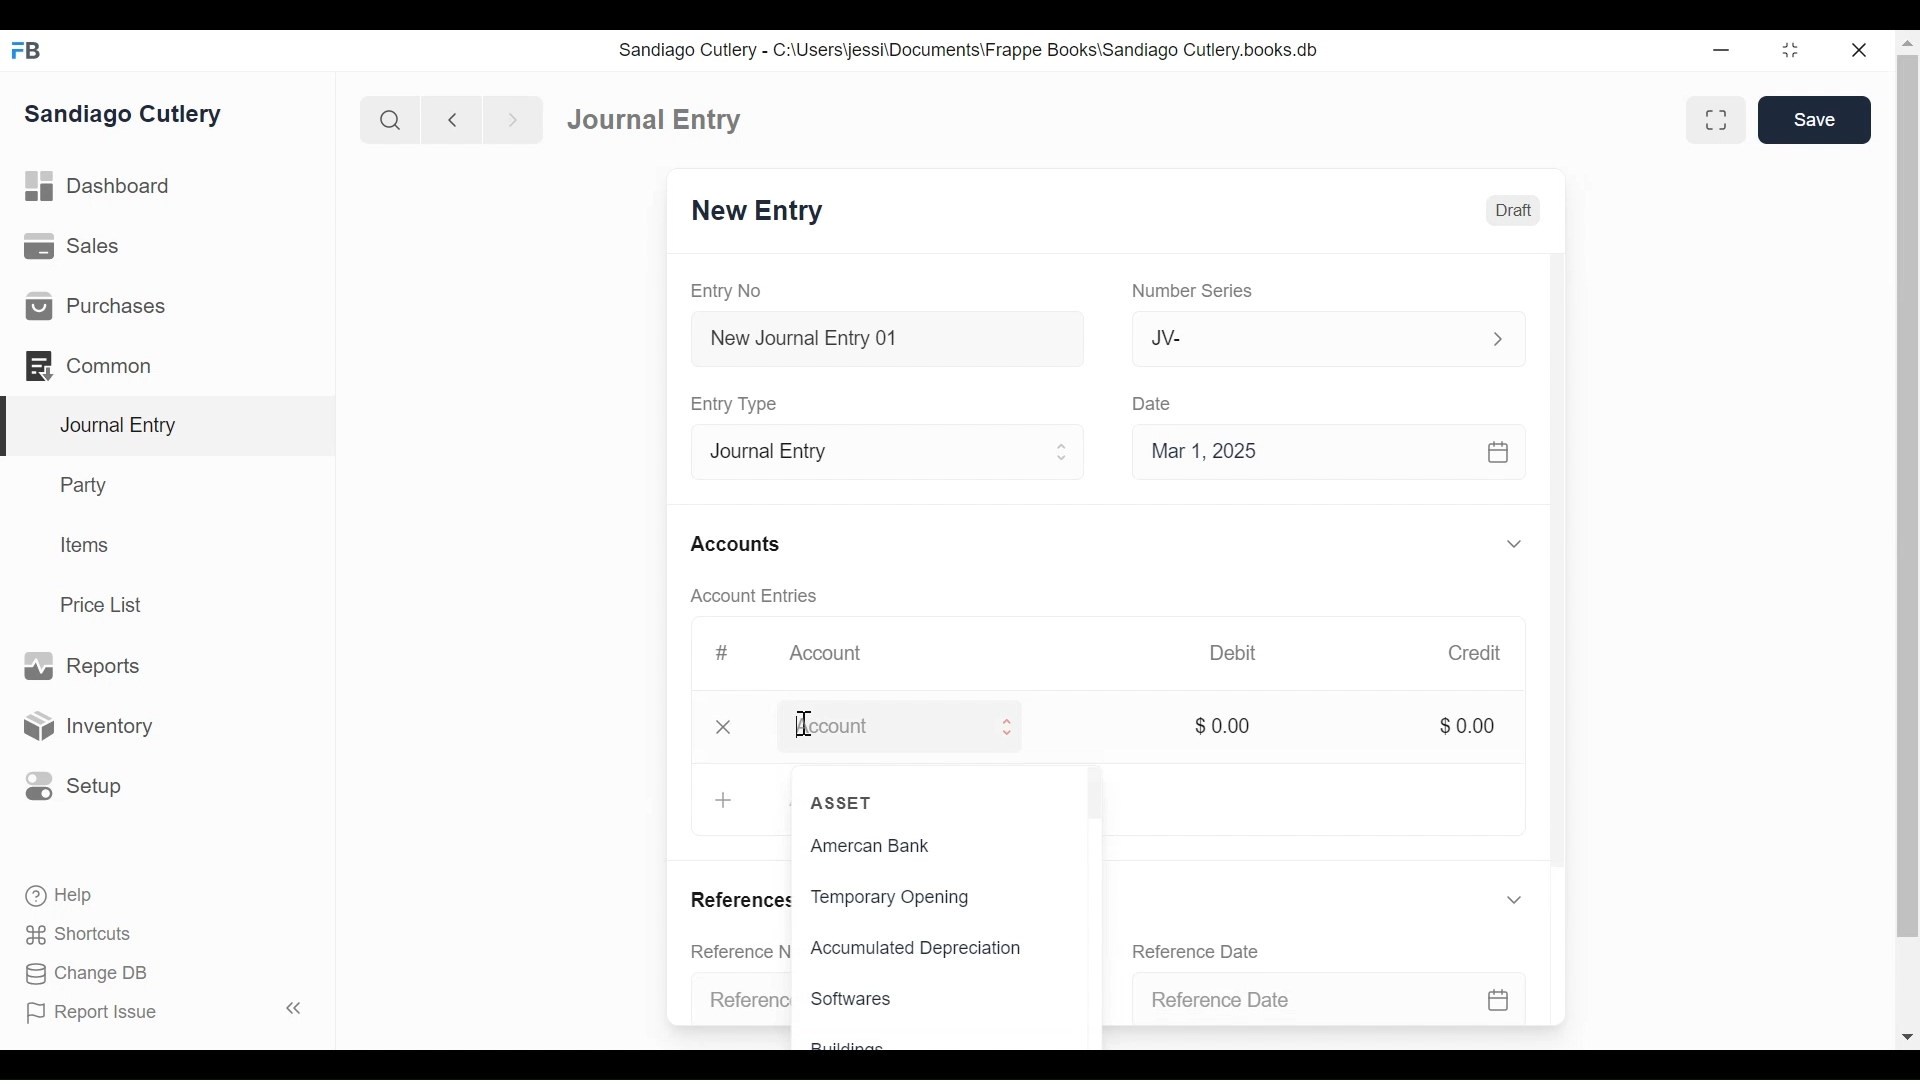  I want to click on Account Entries, so click(759, 596).